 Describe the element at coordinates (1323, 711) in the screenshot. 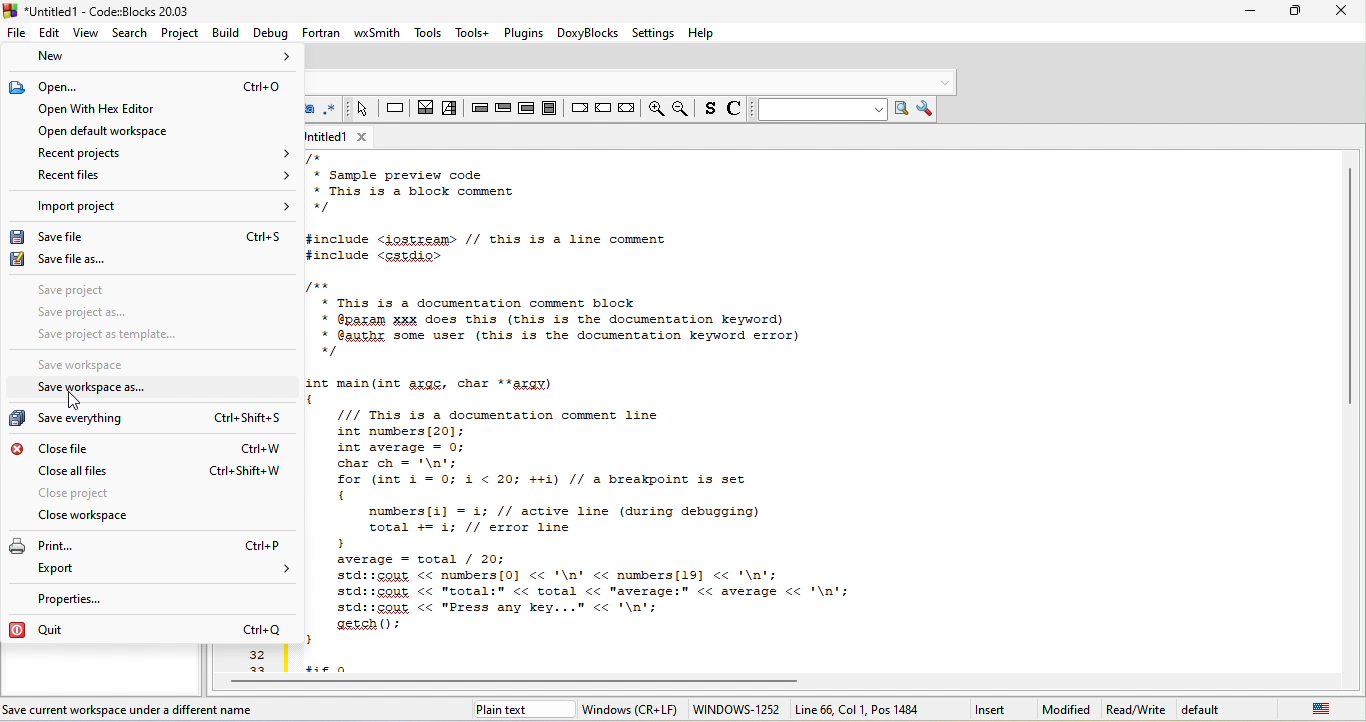

I see `united state` at that location.